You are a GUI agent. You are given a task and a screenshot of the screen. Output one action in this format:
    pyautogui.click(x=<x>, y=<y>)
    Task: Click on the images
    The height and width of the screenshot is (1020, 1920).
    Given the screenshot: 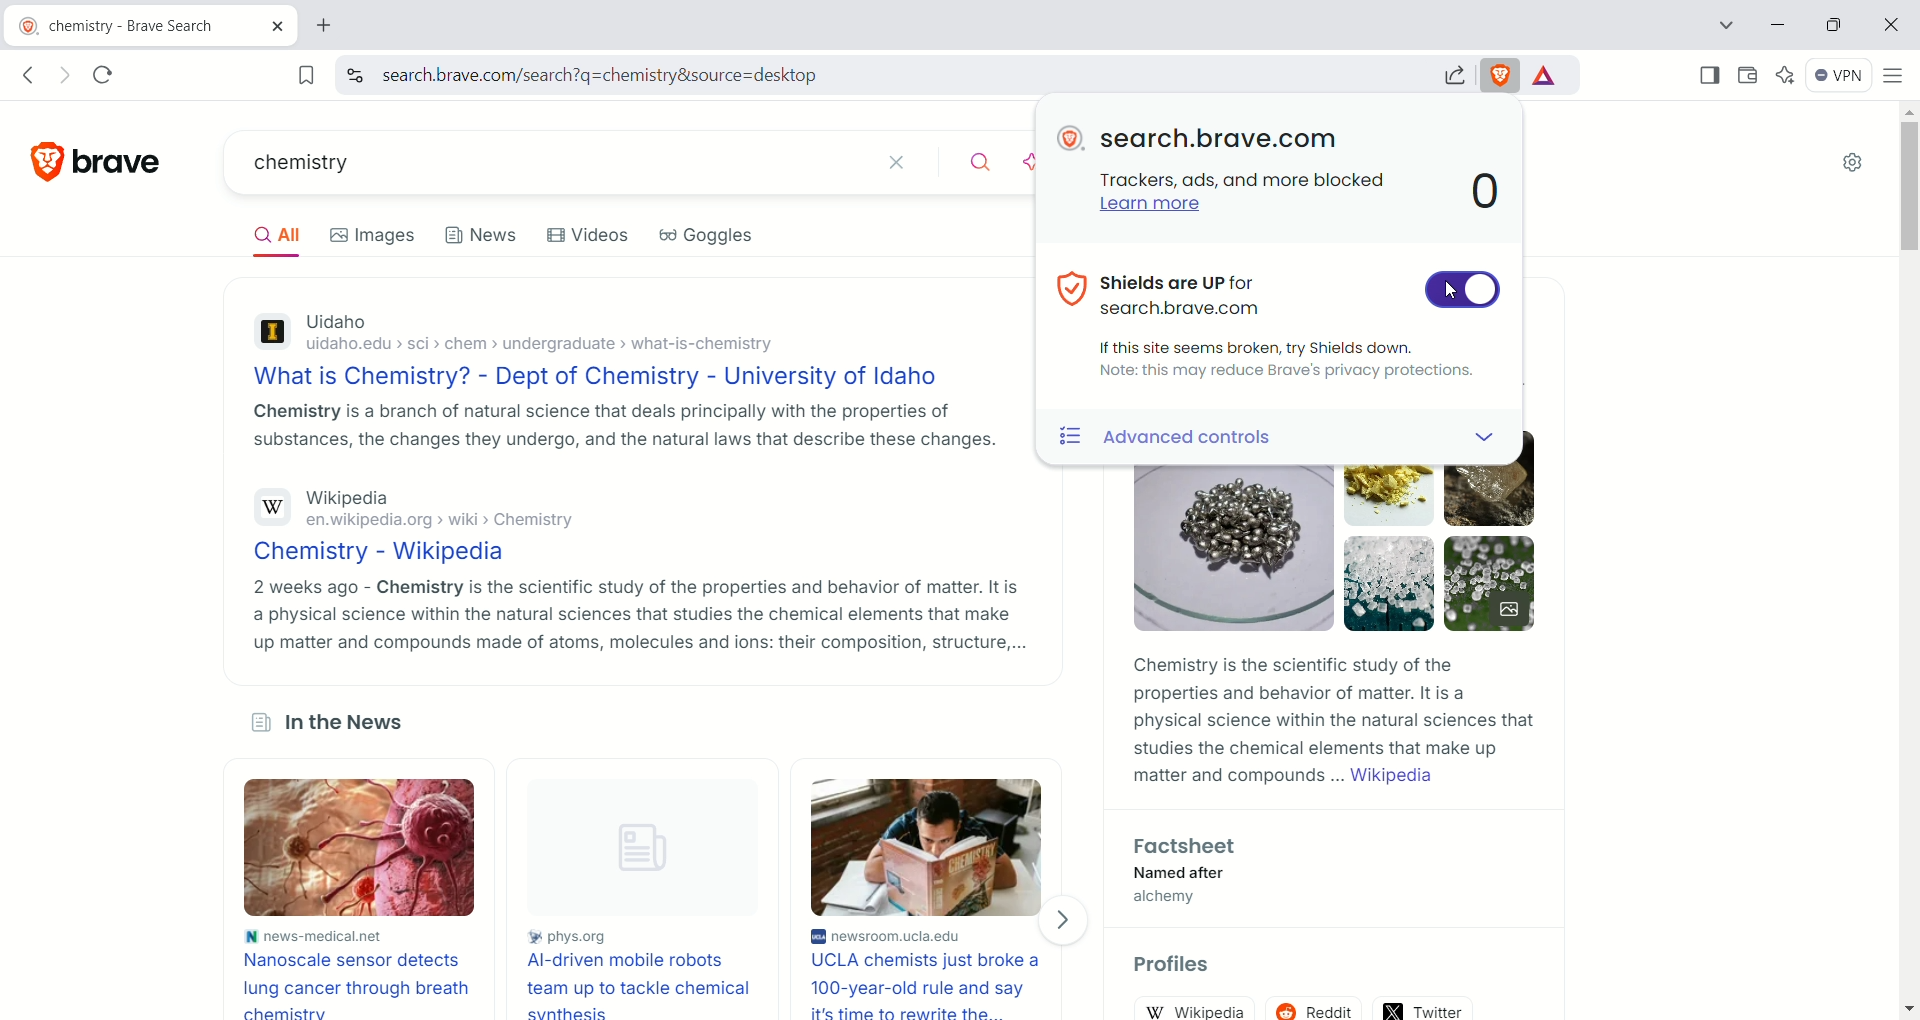 What is the action you would take?
    pyautogui.click(x=375, y=234)
    